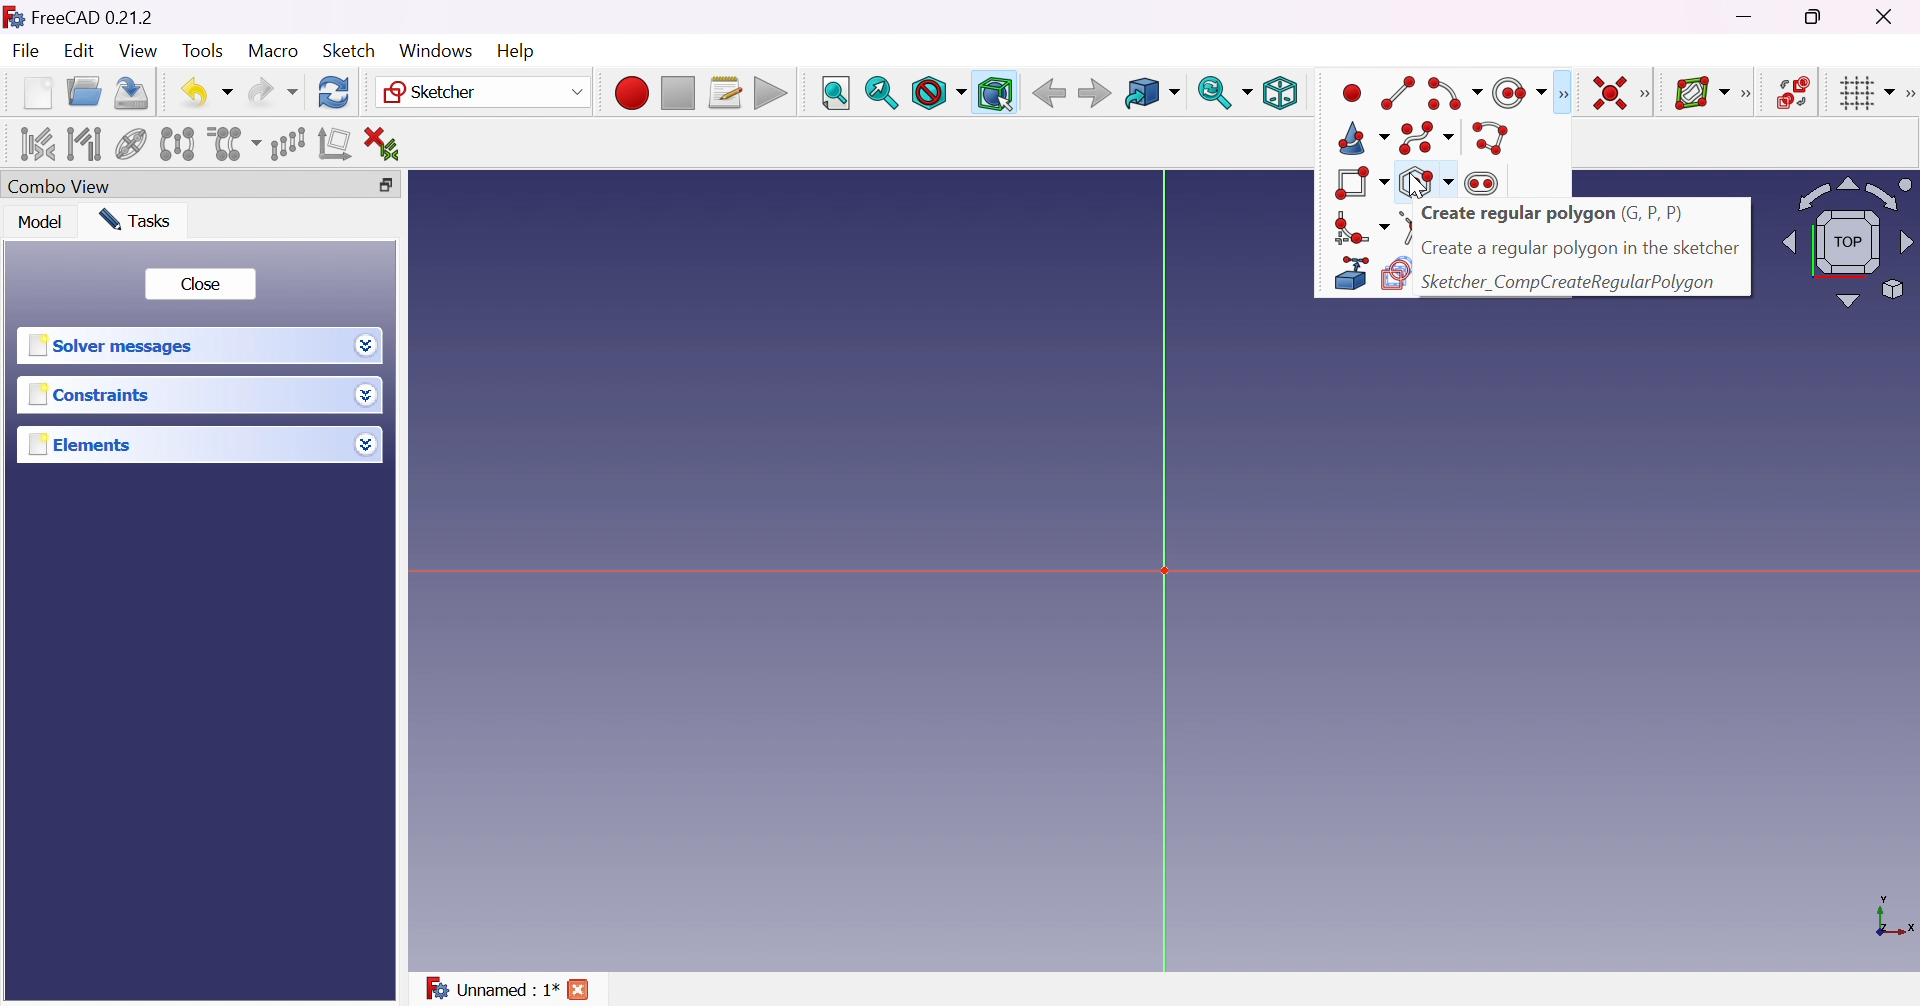 The height and width of the screenshot is (1006, 1920). I want to click on Create arc, so click(1455, 94).